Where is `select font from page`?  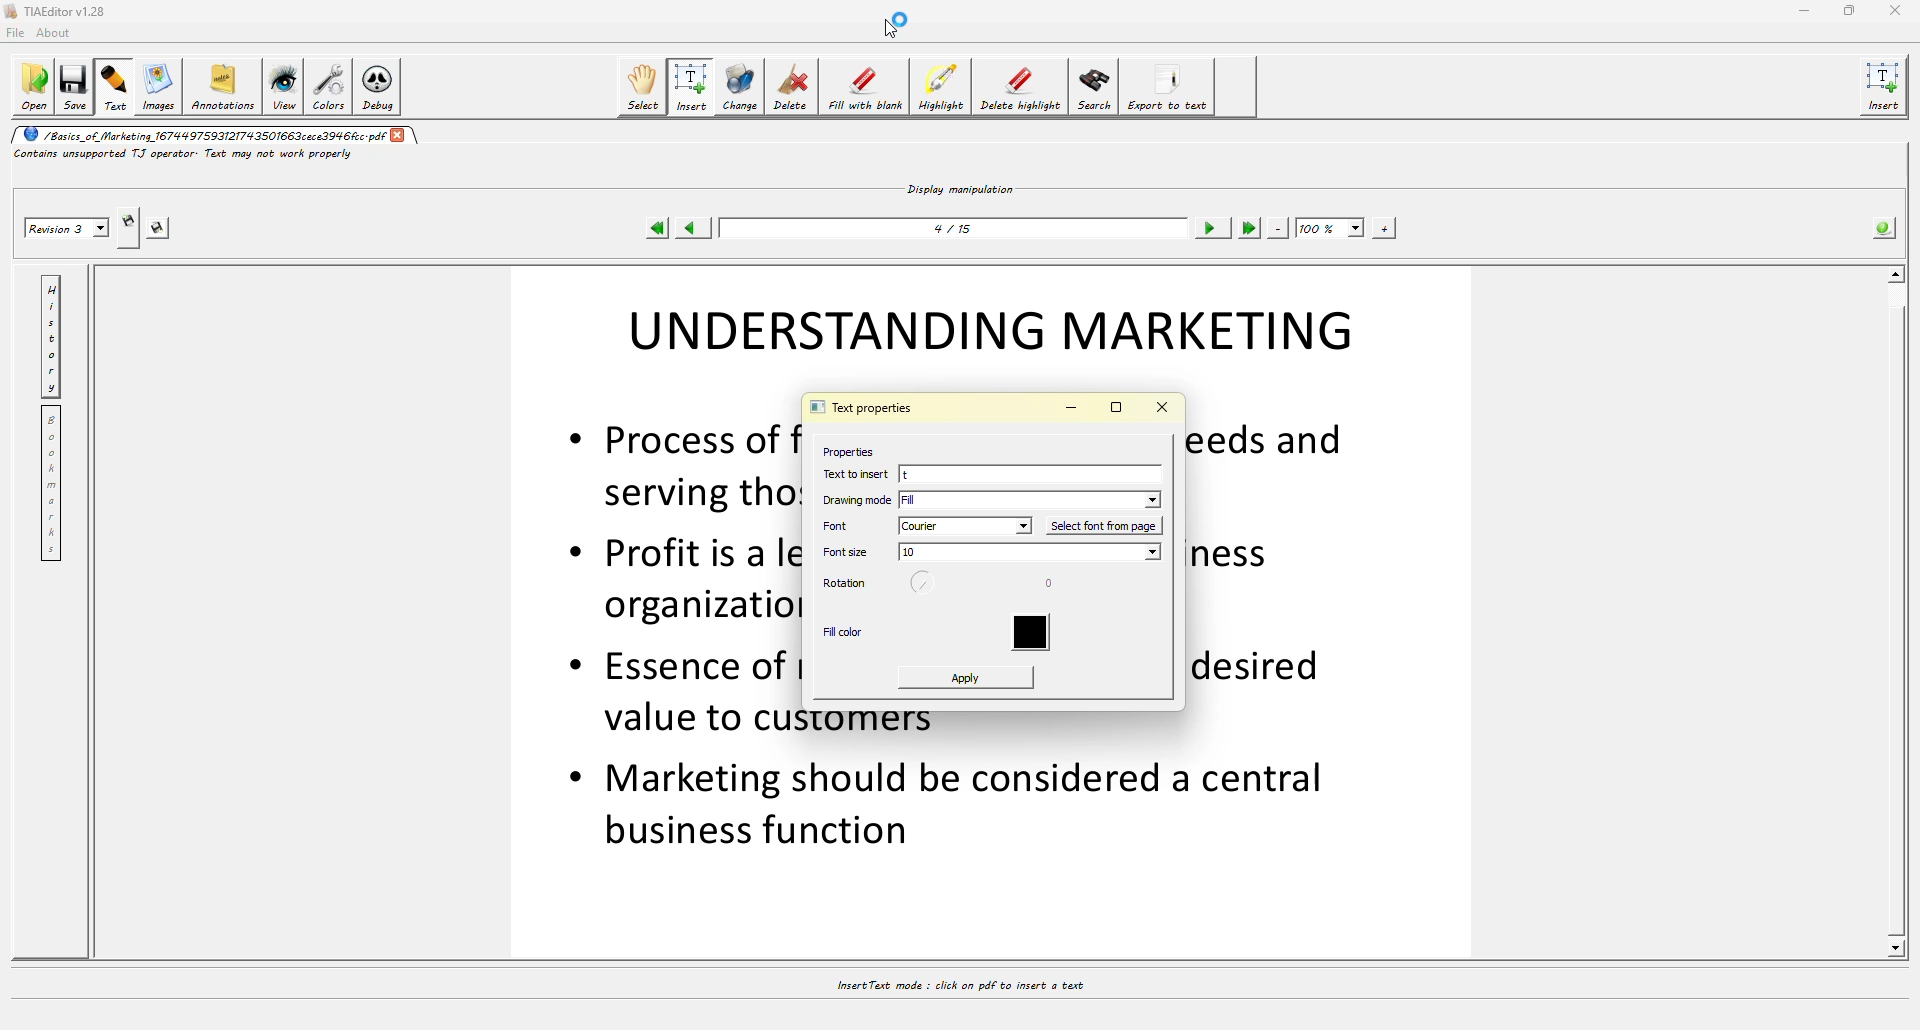 select font from page is located at coordinates (1107, 525).